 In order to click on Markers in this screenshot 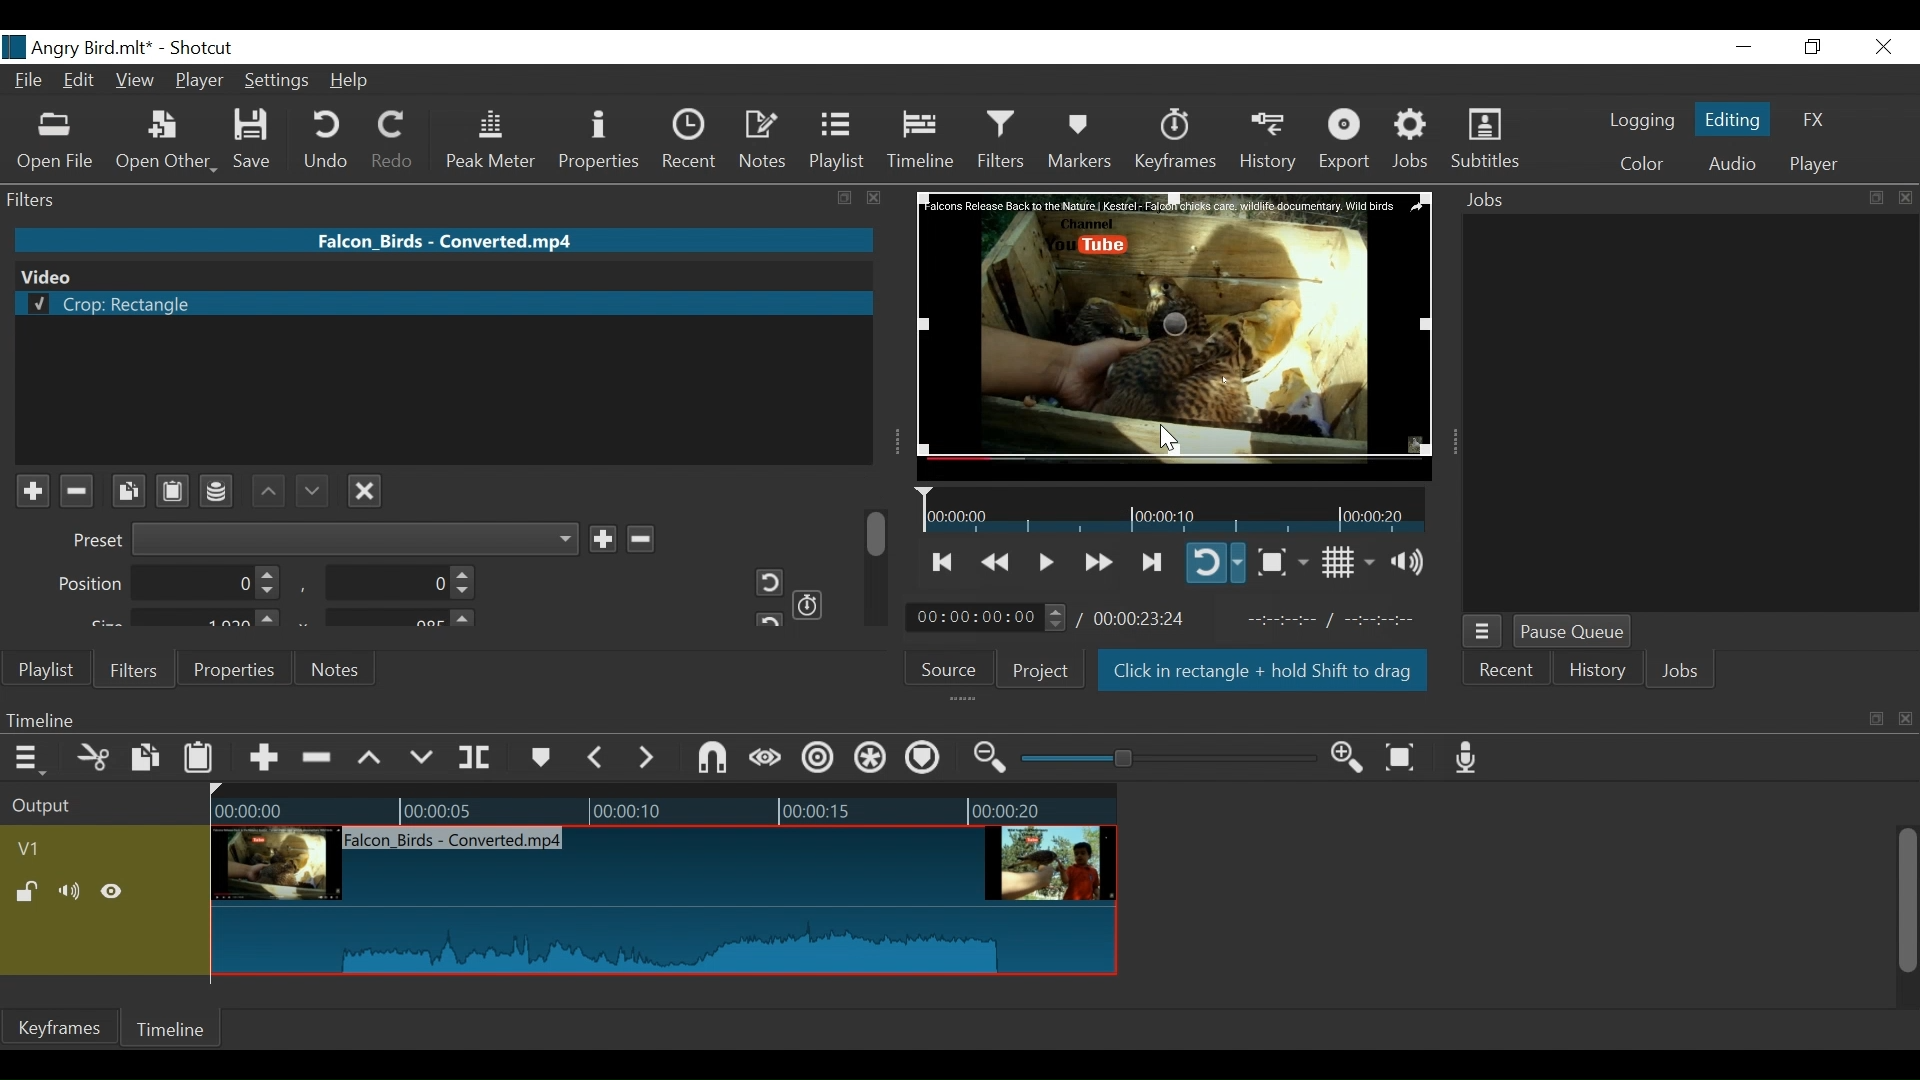, I will do `click(539, 758)`.